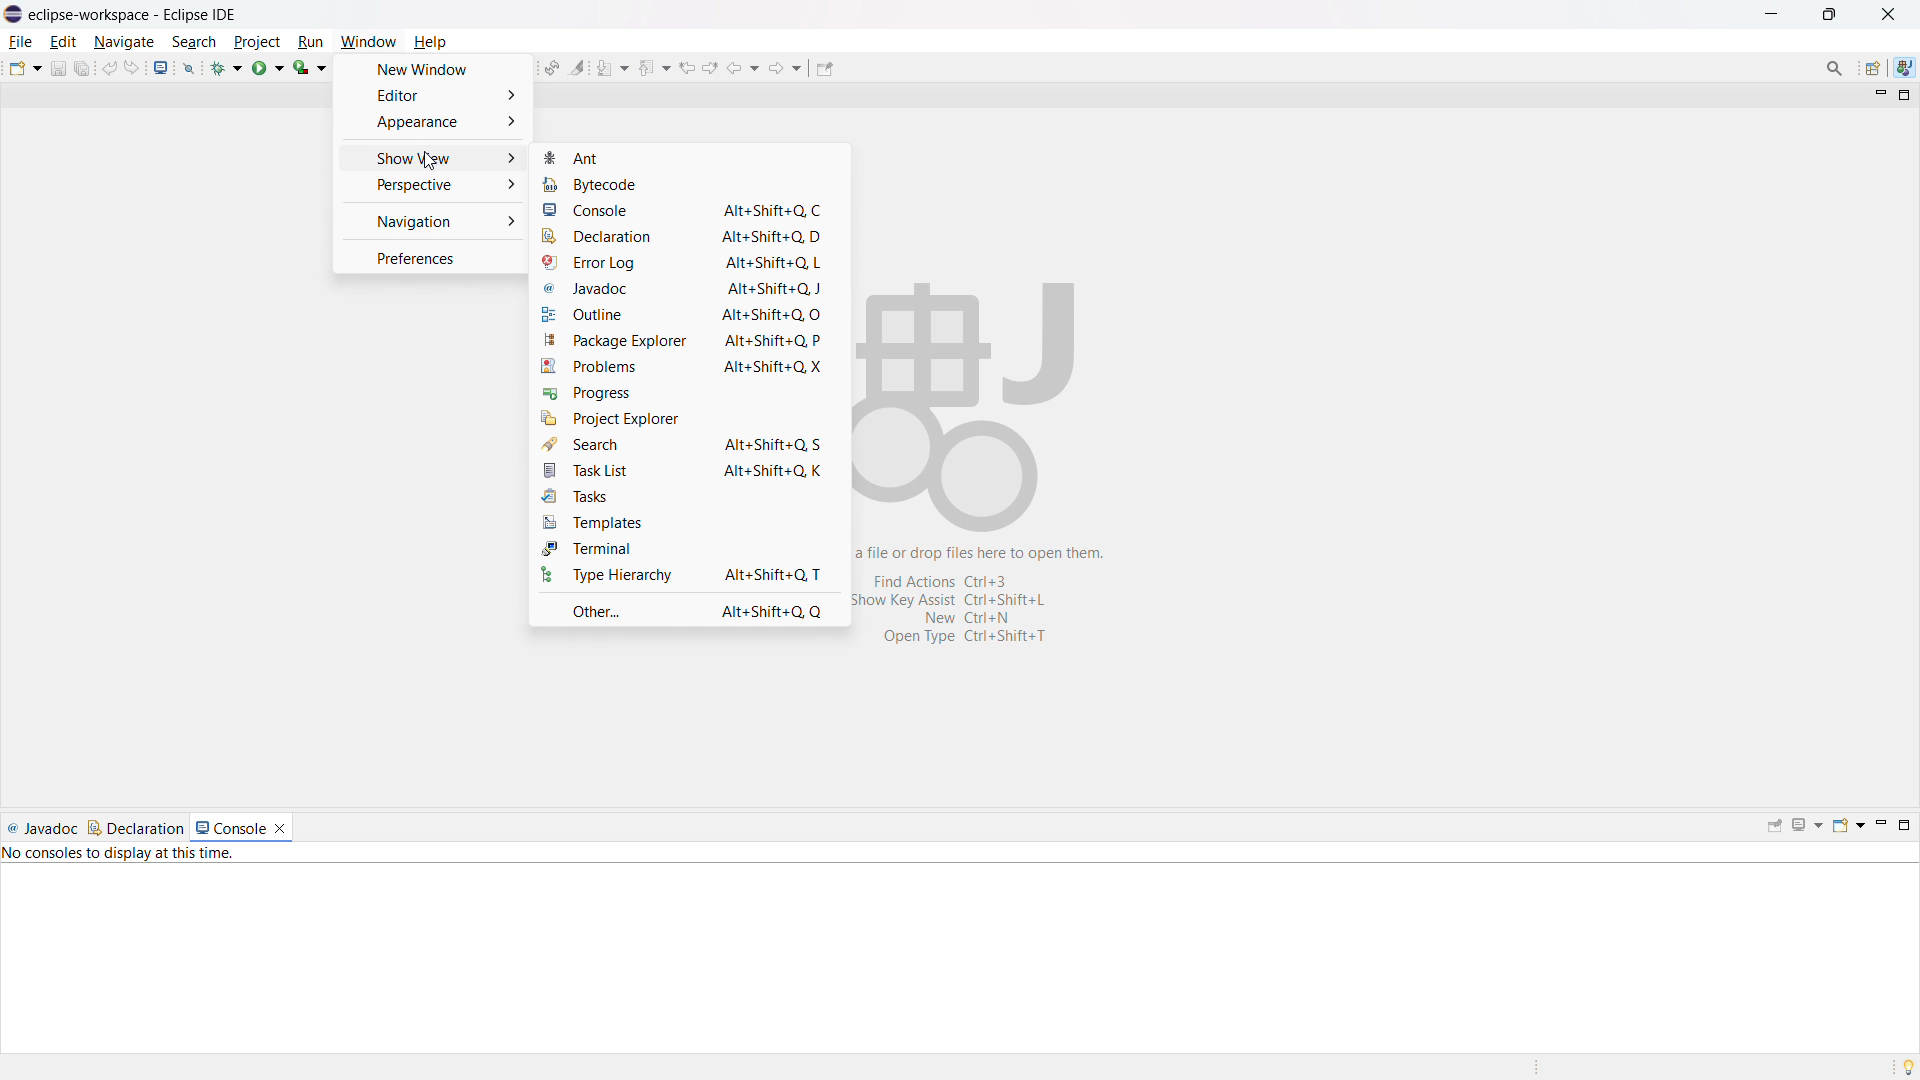  I want to click on search, so click(195, 42).